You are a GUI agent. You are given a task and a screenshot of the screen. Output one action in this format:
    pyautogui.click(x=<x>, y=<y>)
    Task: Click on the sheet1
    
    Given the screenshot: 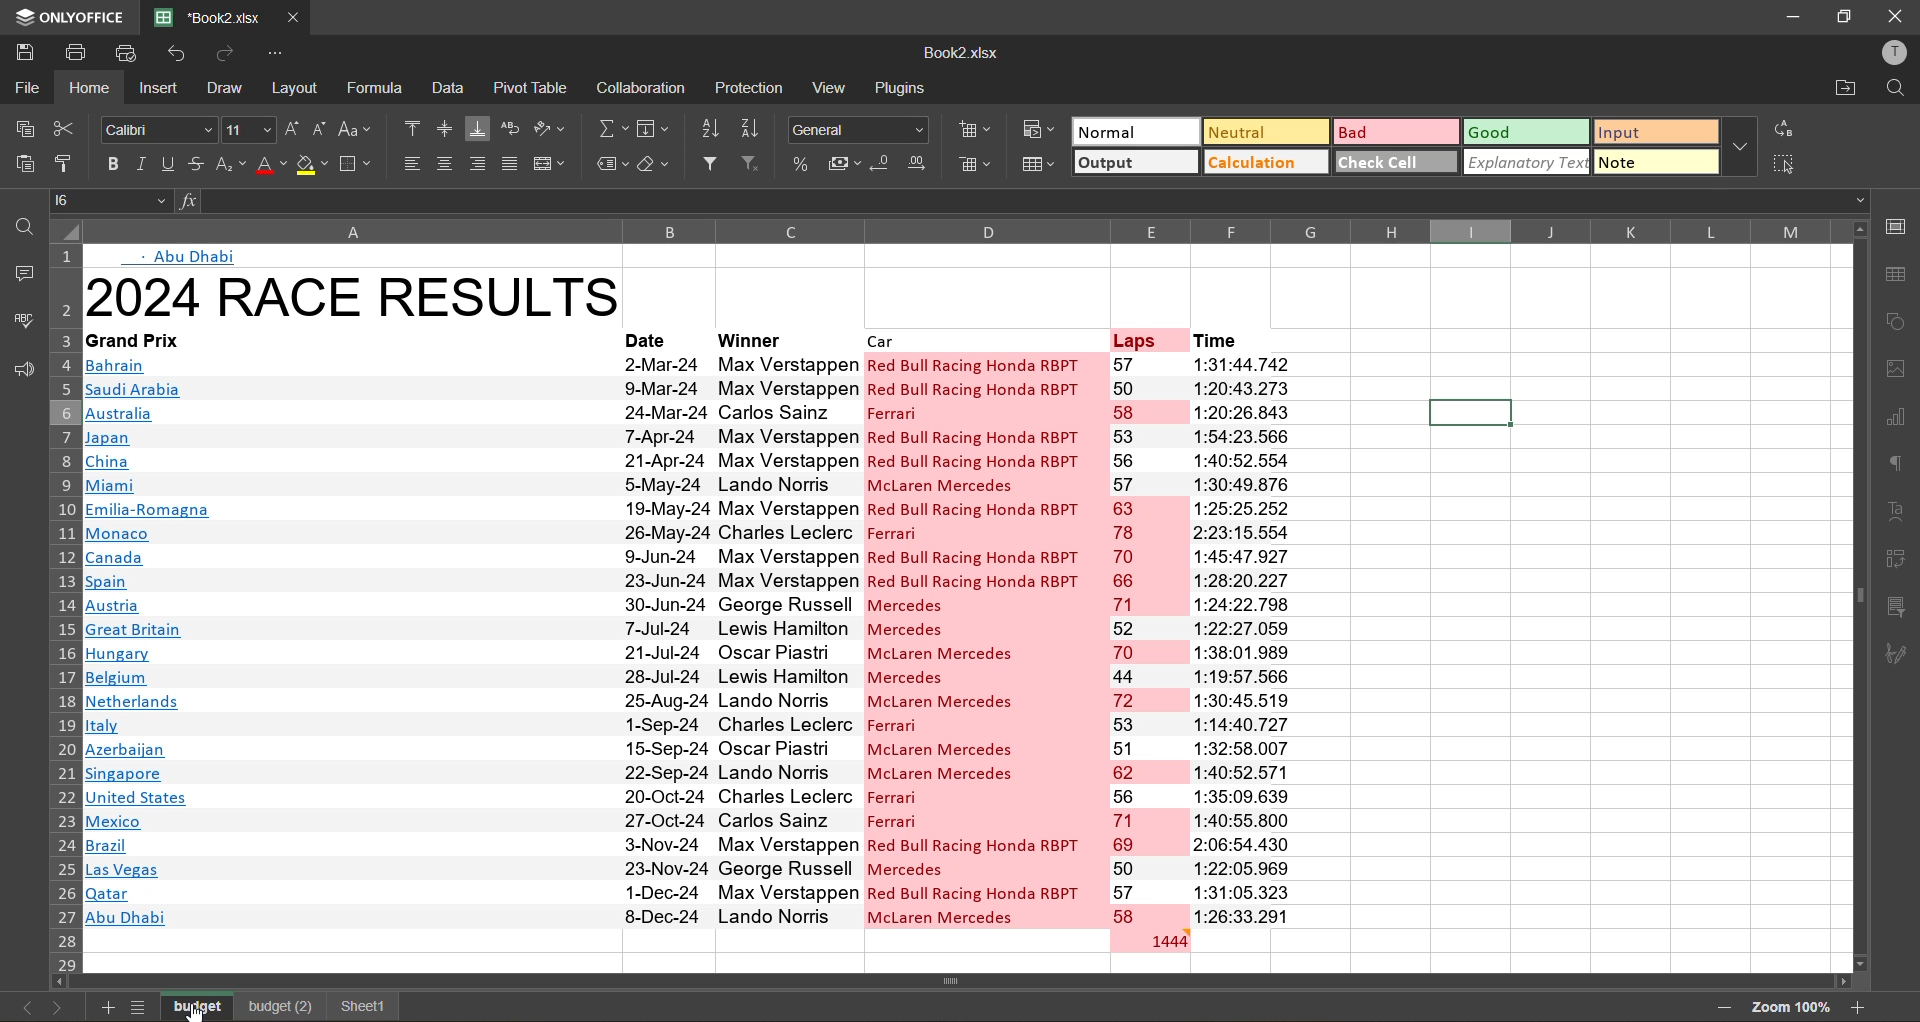 What is the action you would take?
    pyautogui.click(x=360, y=1006)
    